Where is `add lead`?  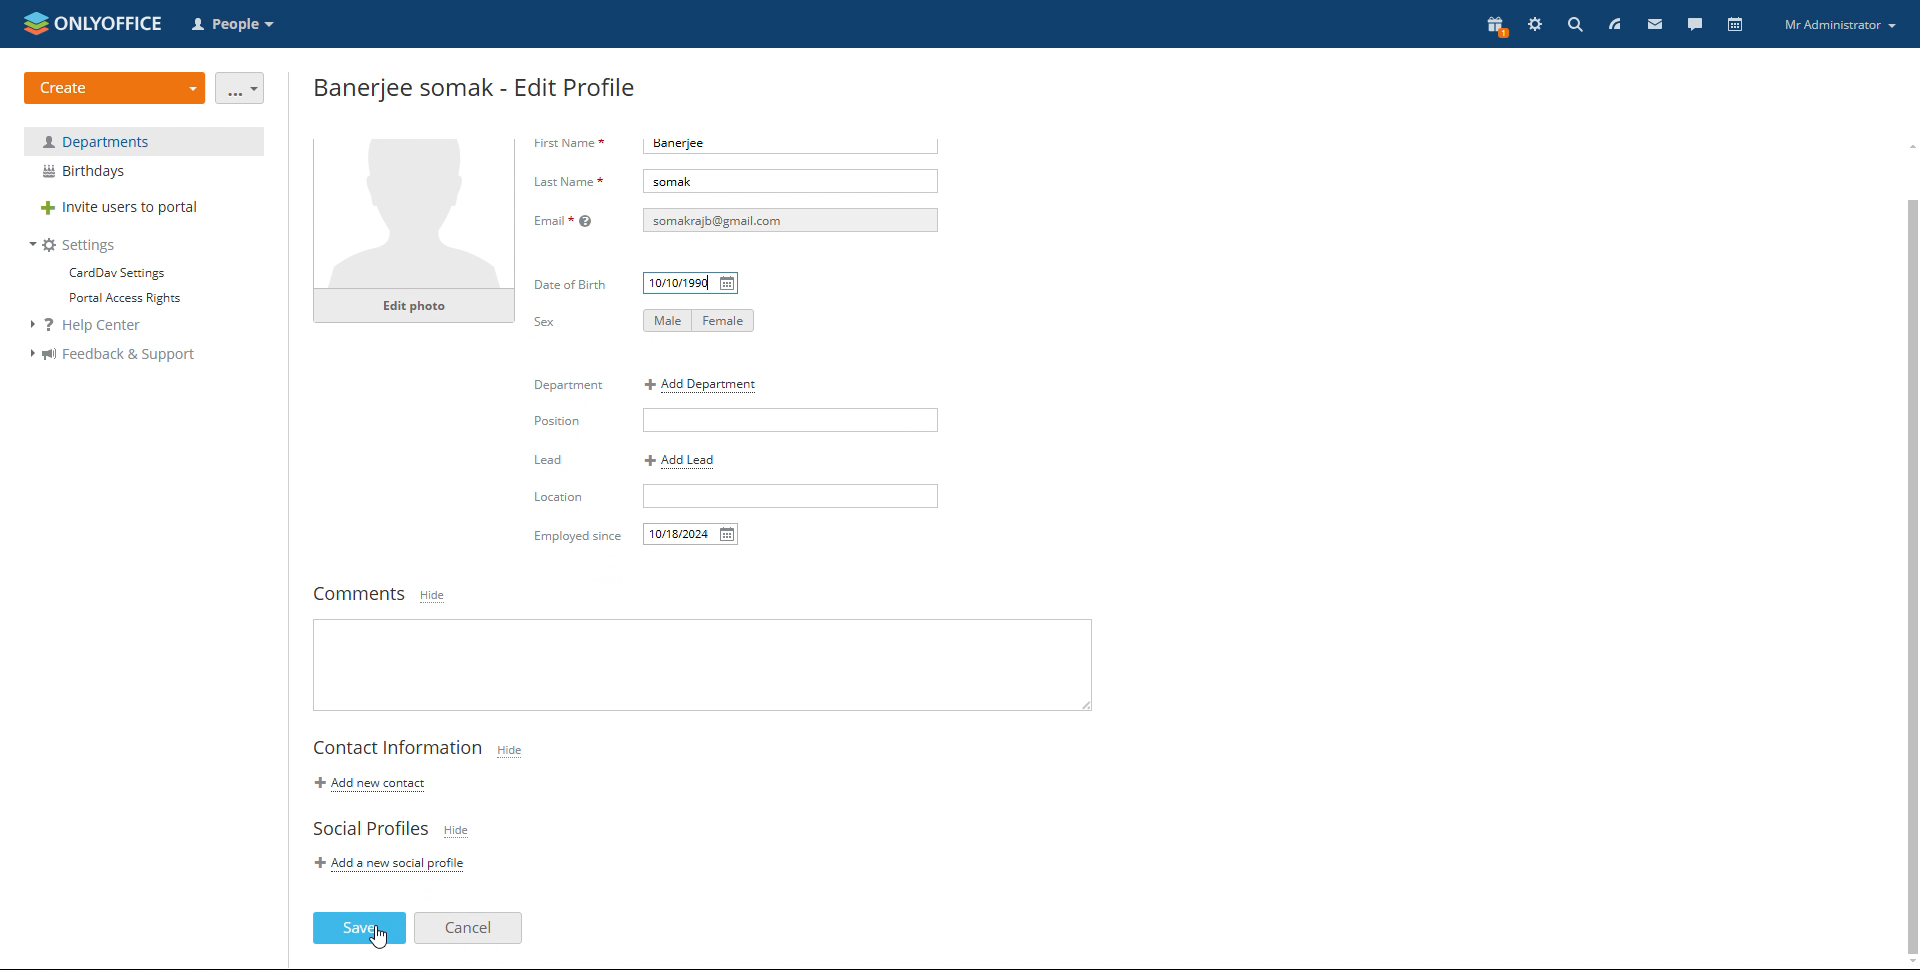 add lead is located at coordinates (681, 461).